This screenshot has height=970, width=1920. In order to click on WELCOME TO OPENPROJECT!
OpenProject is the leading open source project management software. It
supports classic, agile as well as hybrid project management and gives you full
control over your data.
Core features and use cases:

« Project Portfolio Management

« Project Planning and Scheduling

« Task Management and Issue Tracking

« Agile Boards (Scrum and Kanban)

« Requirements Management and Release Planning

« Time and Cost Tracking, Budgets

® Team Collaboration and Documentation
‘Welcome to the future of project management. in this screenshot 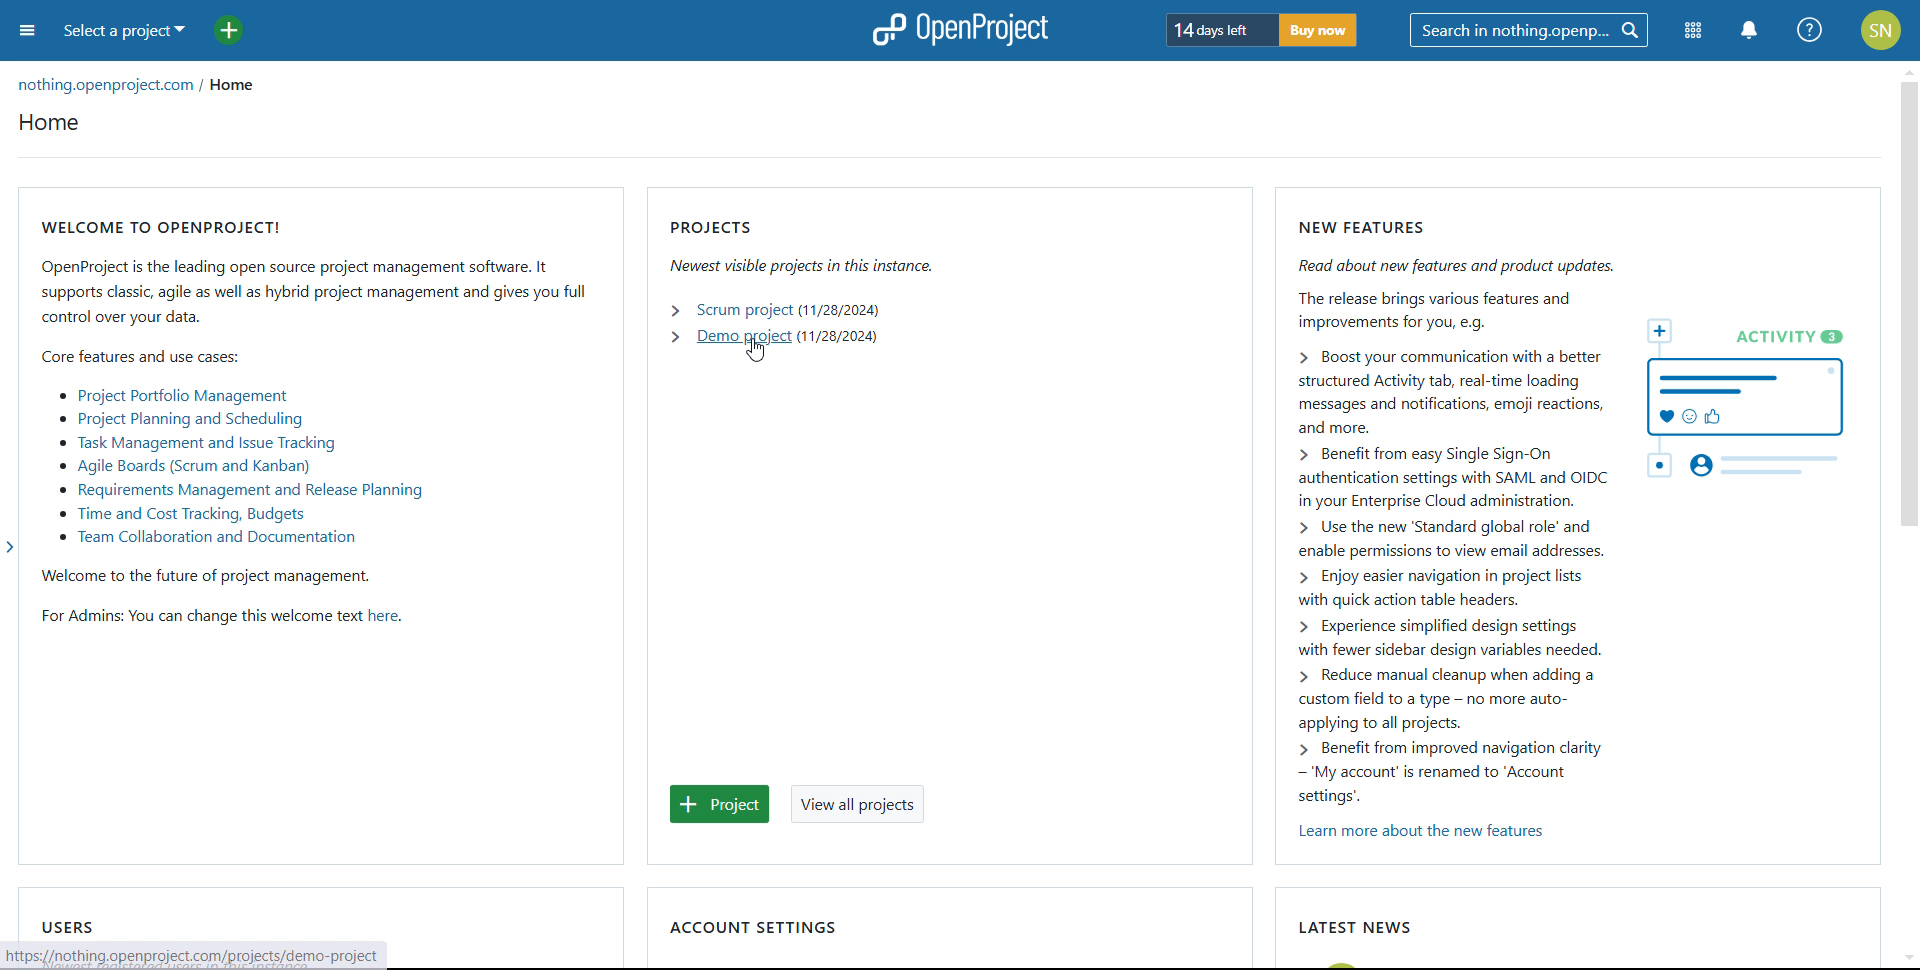, I will do `click(310, 398)`.